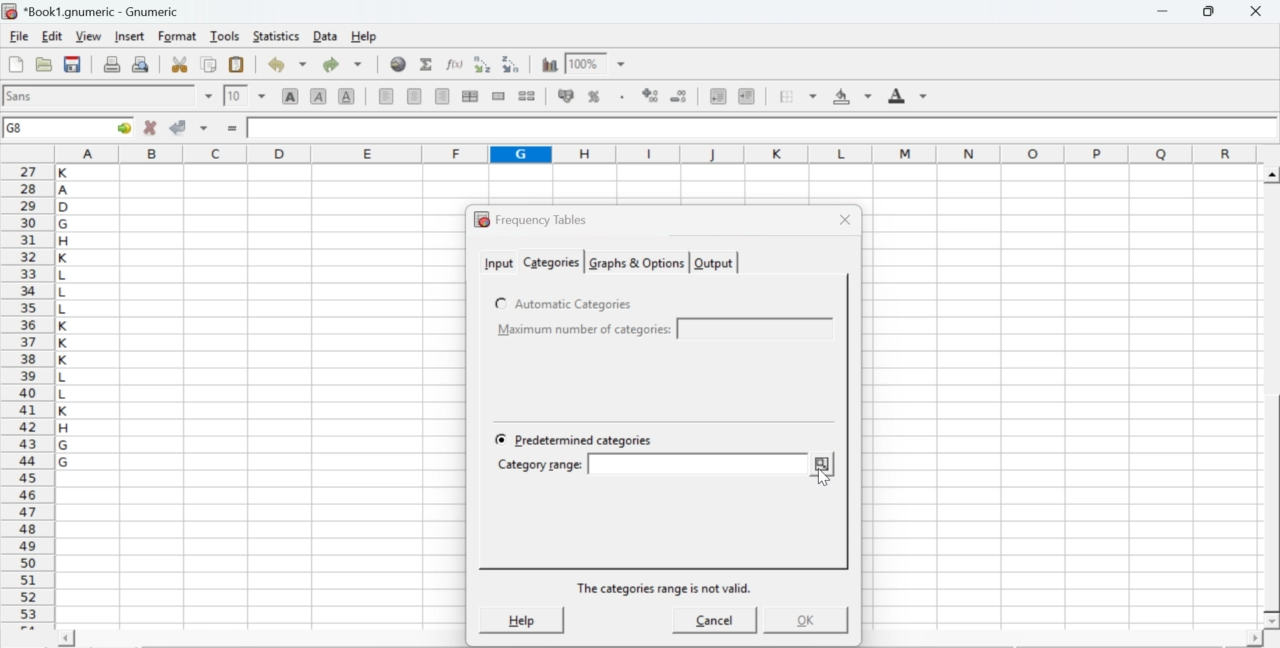 Image resolution: width=1280 pixels, height=648 pixels. Describe the element at coordinates (1254, 11) in the screenshot. I see `close` at that location.